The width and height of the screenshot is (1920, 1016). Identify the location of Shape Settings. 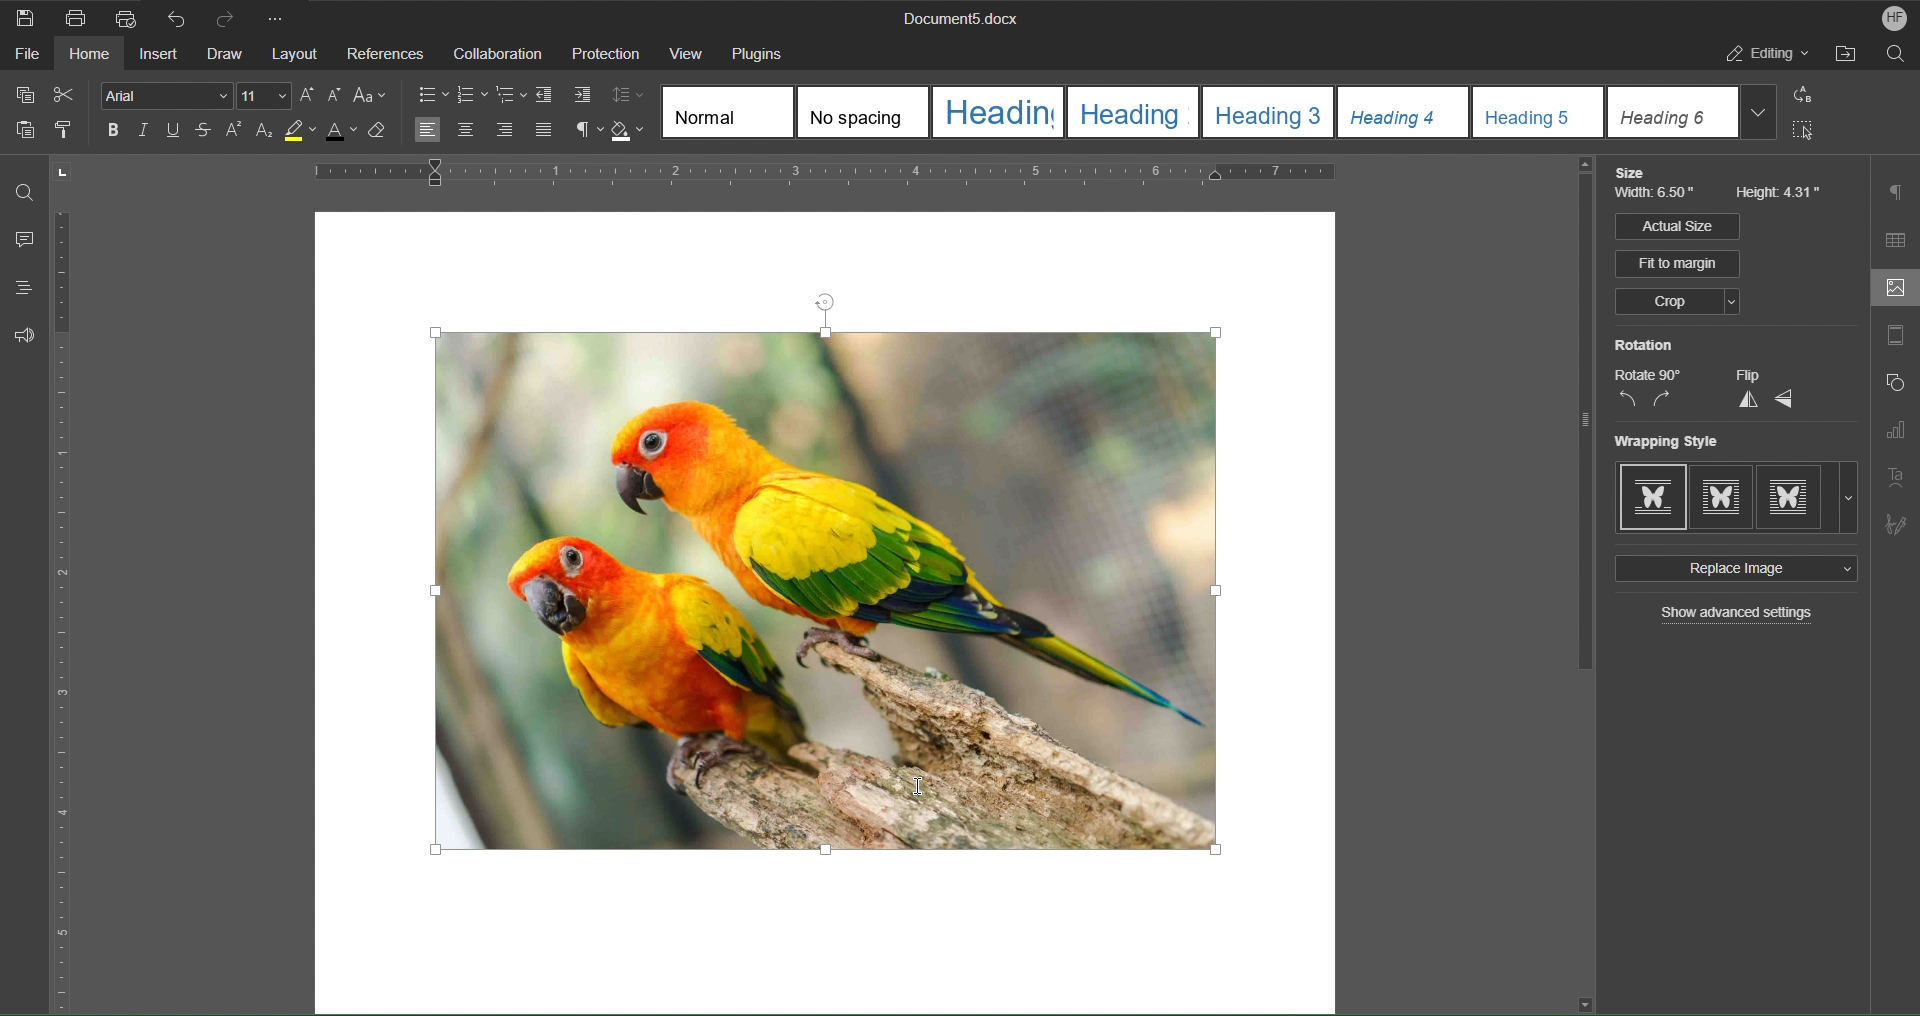
(1894, 387).